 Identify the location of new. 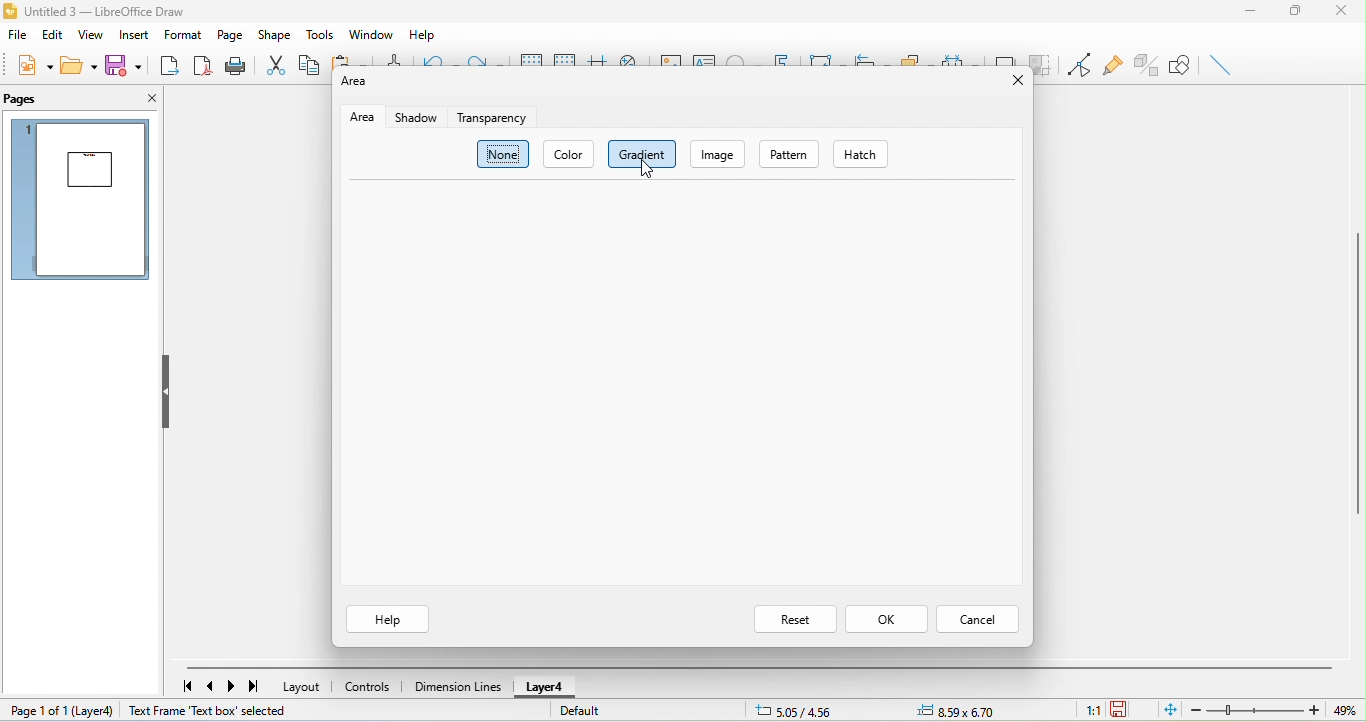
(32, 65).